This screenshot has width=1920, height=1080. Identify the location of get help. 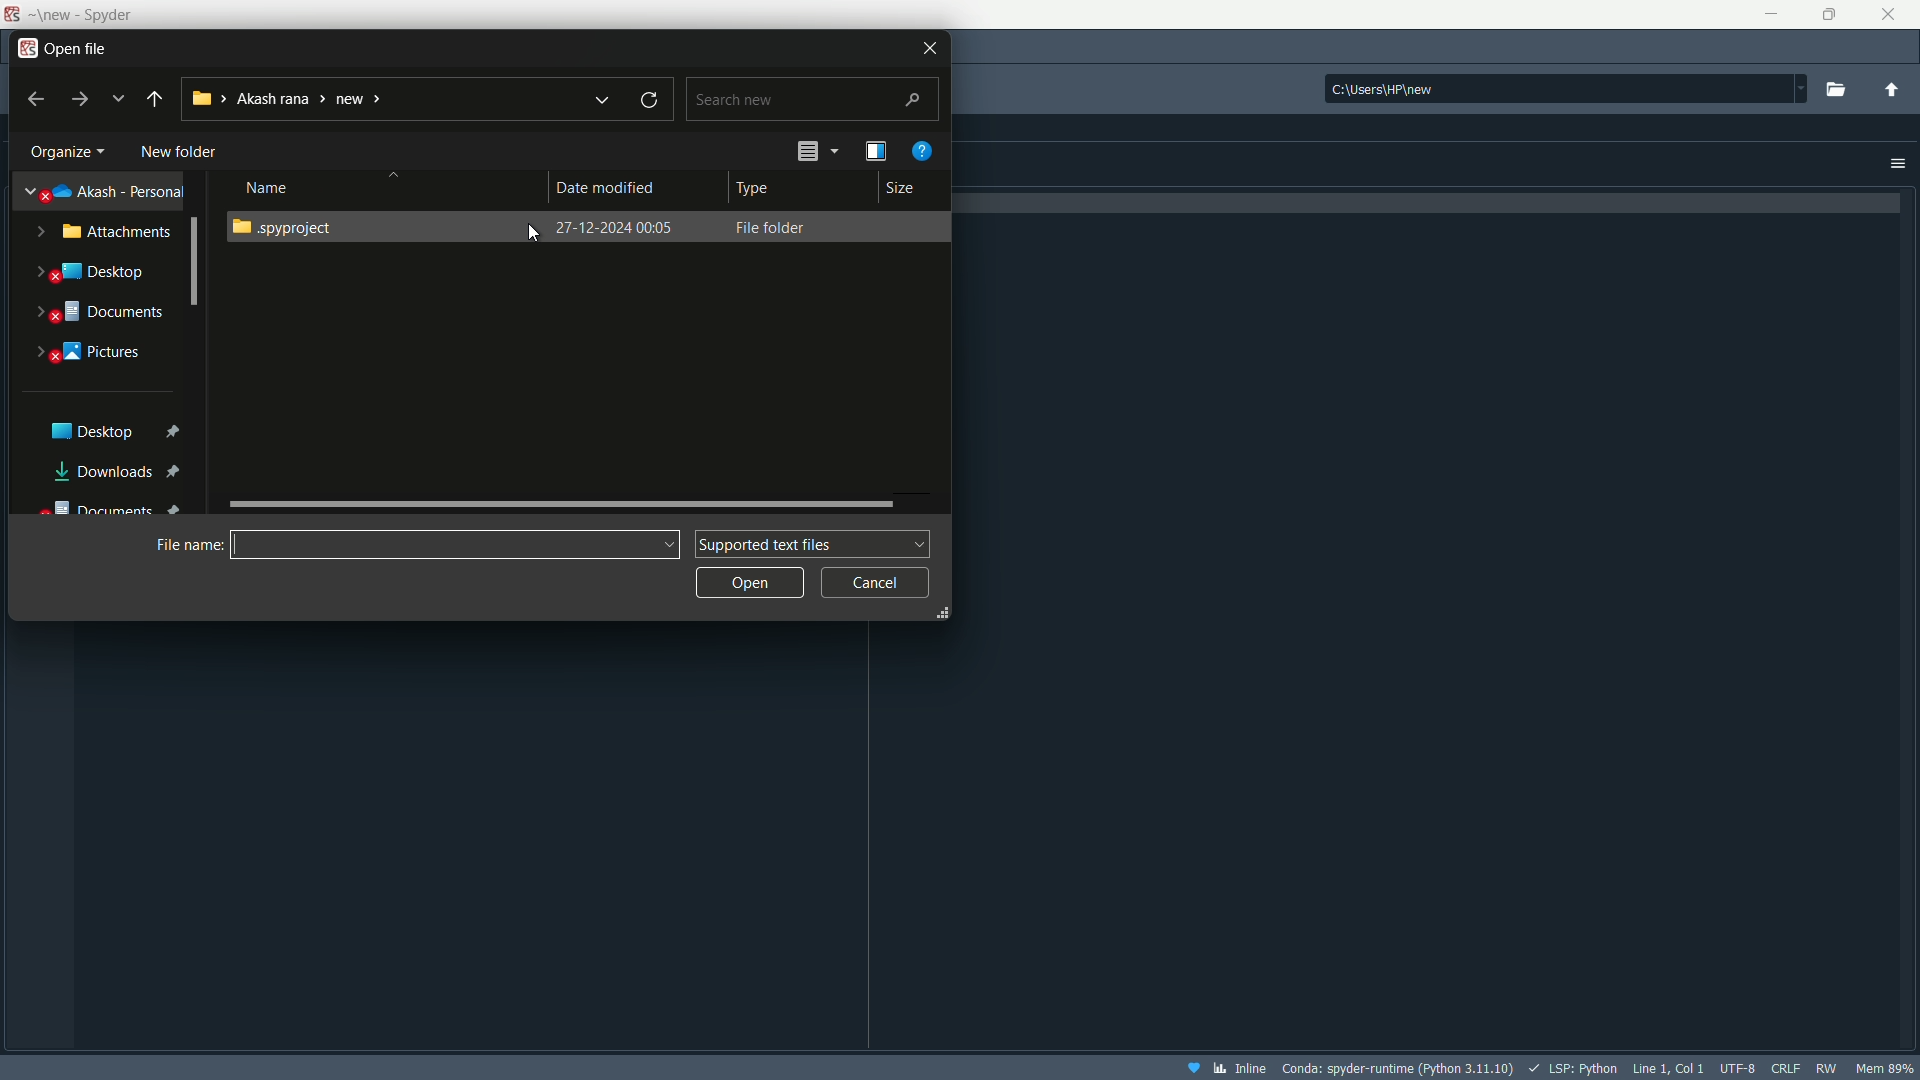
(926, 152).